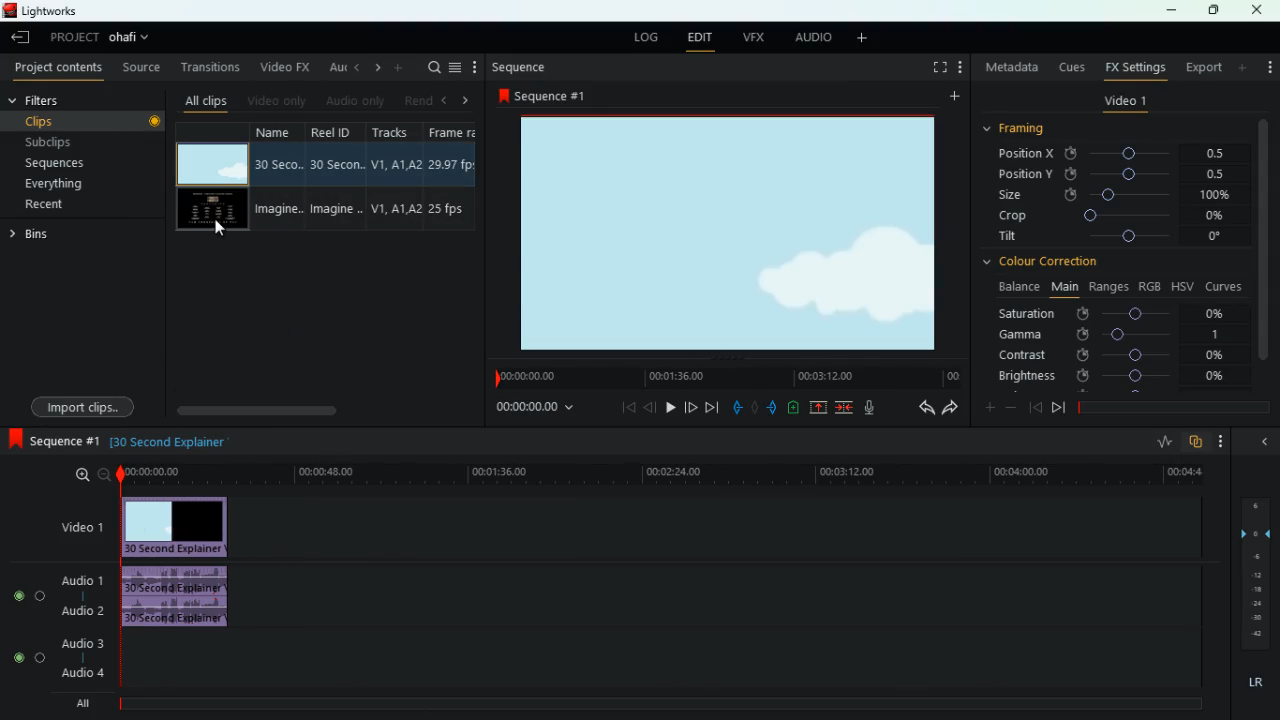 This screenshot has width=1280, height=720. Describe the element at coordinates (940, 69) in the screenshot. I see `full screen` at that location.